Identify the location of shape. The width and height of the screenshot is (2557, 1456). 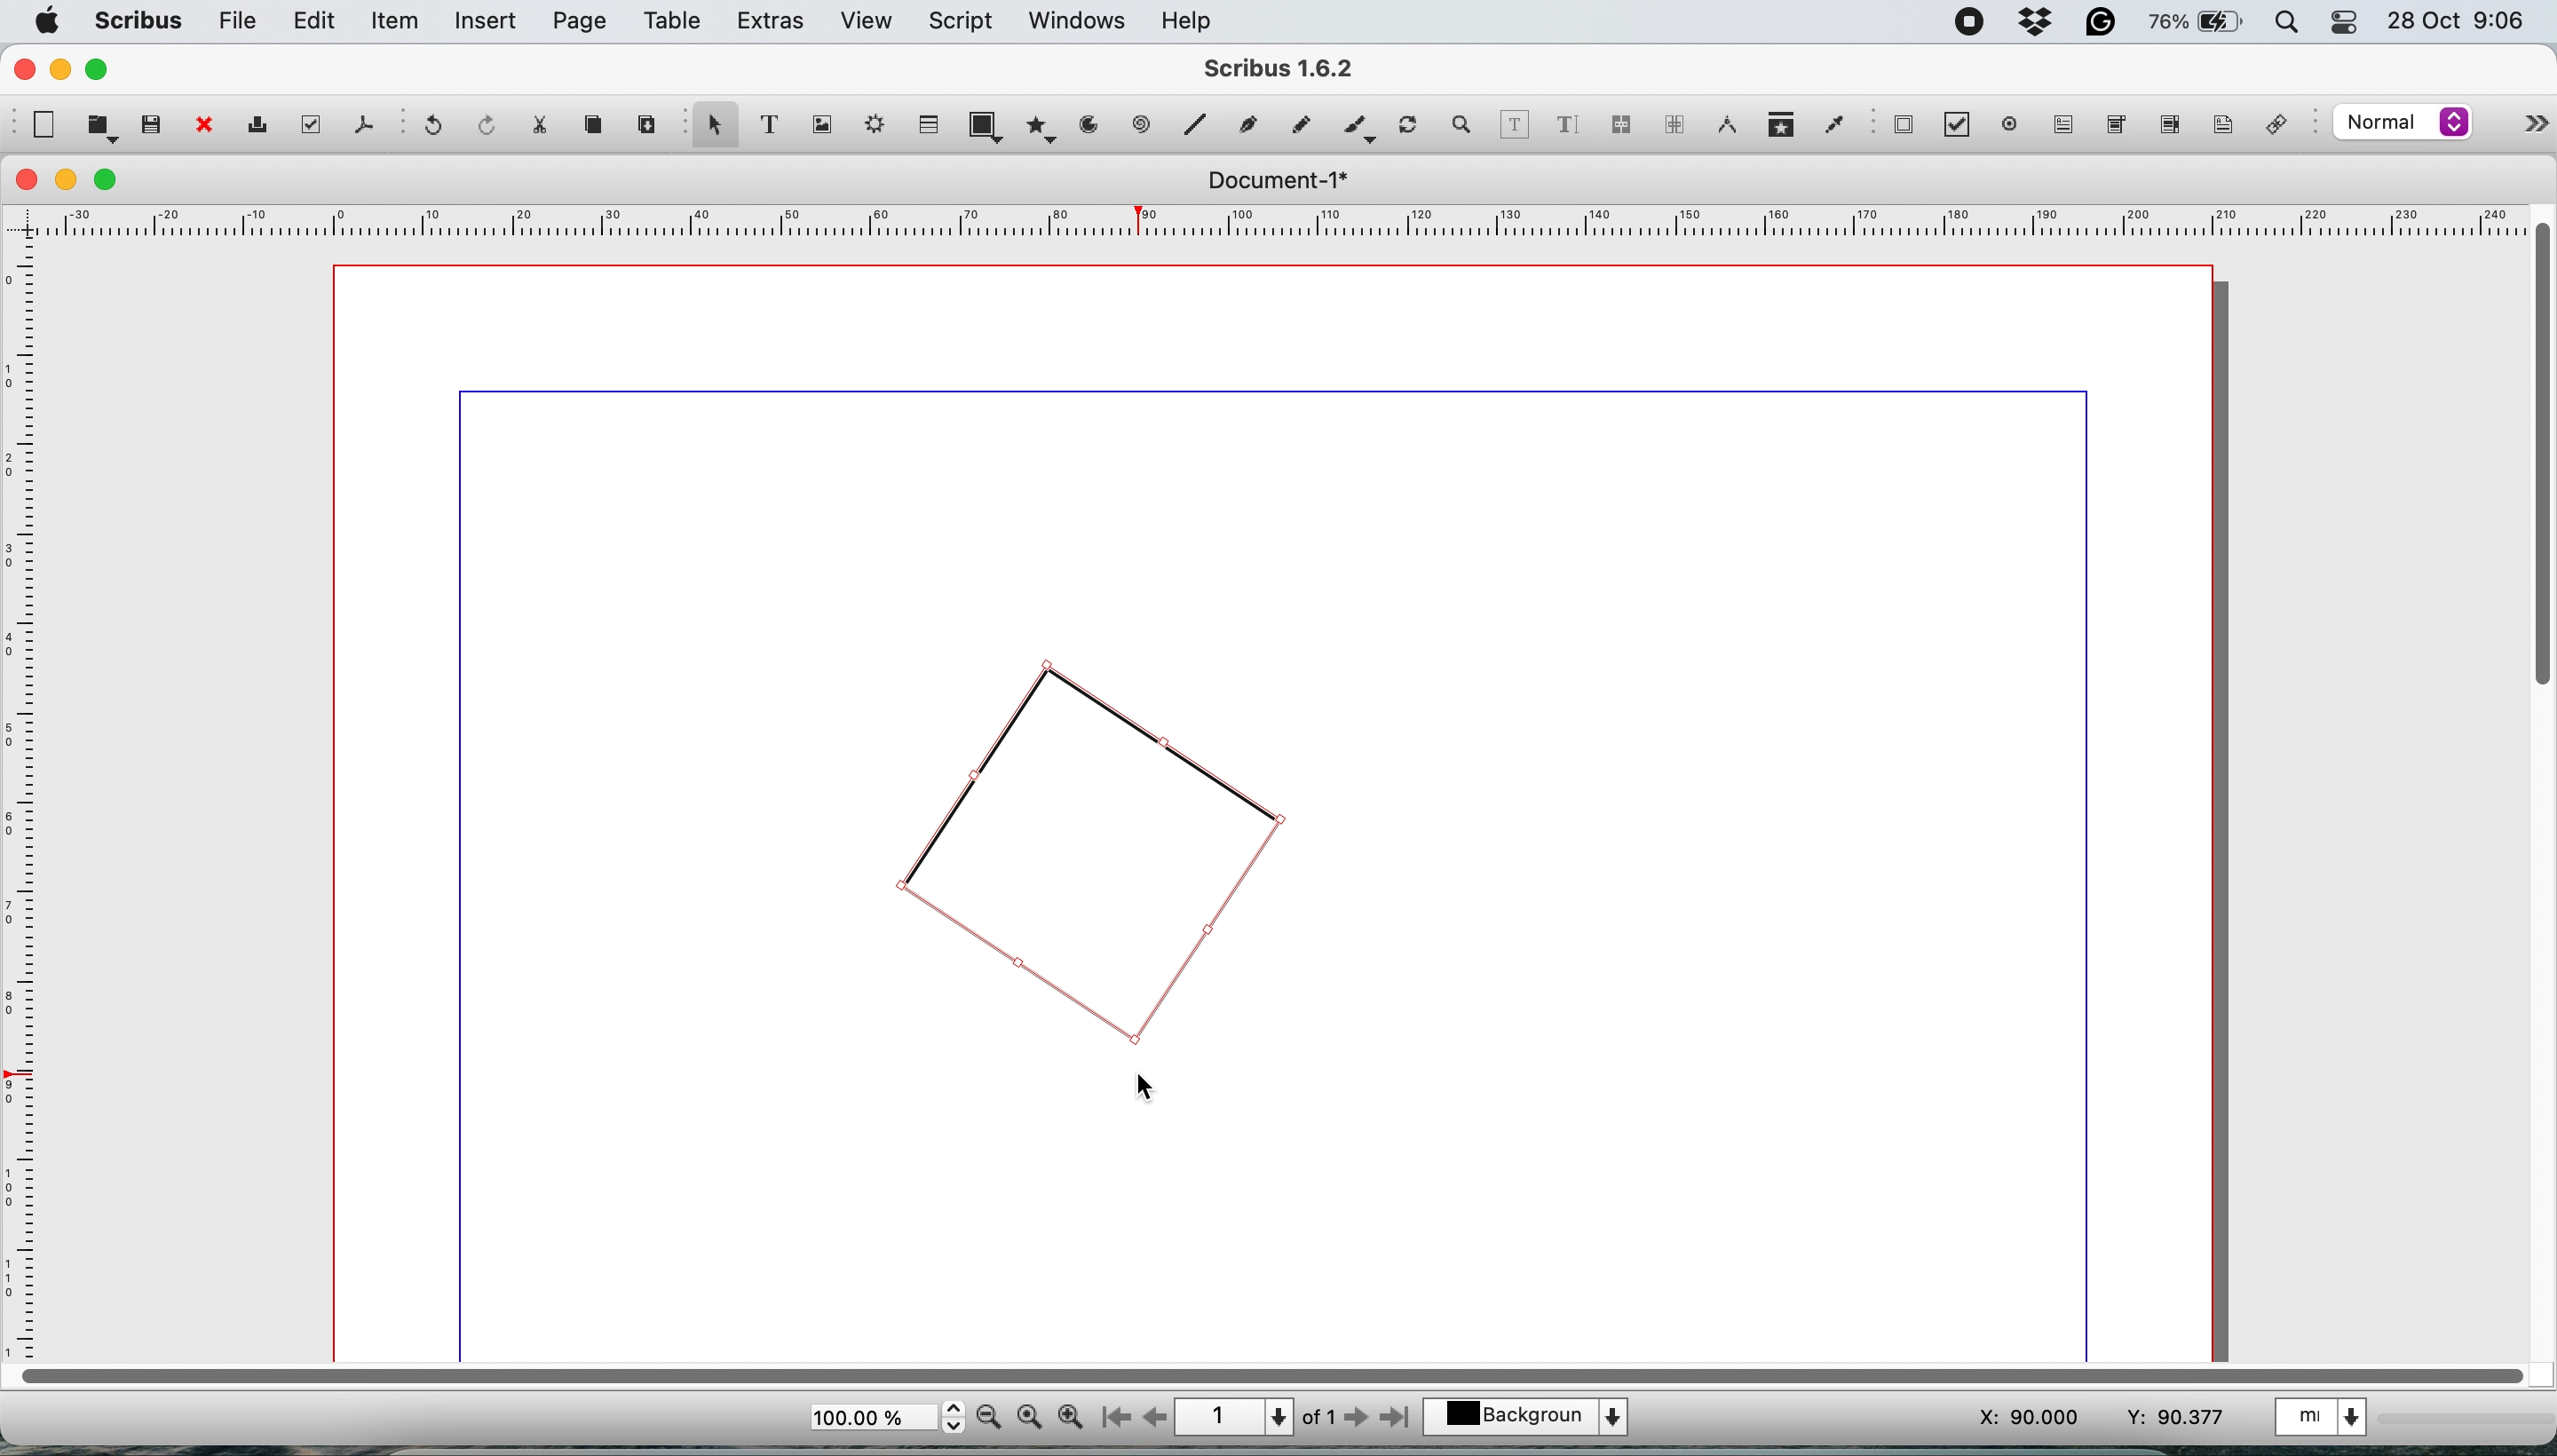
(985, 124).